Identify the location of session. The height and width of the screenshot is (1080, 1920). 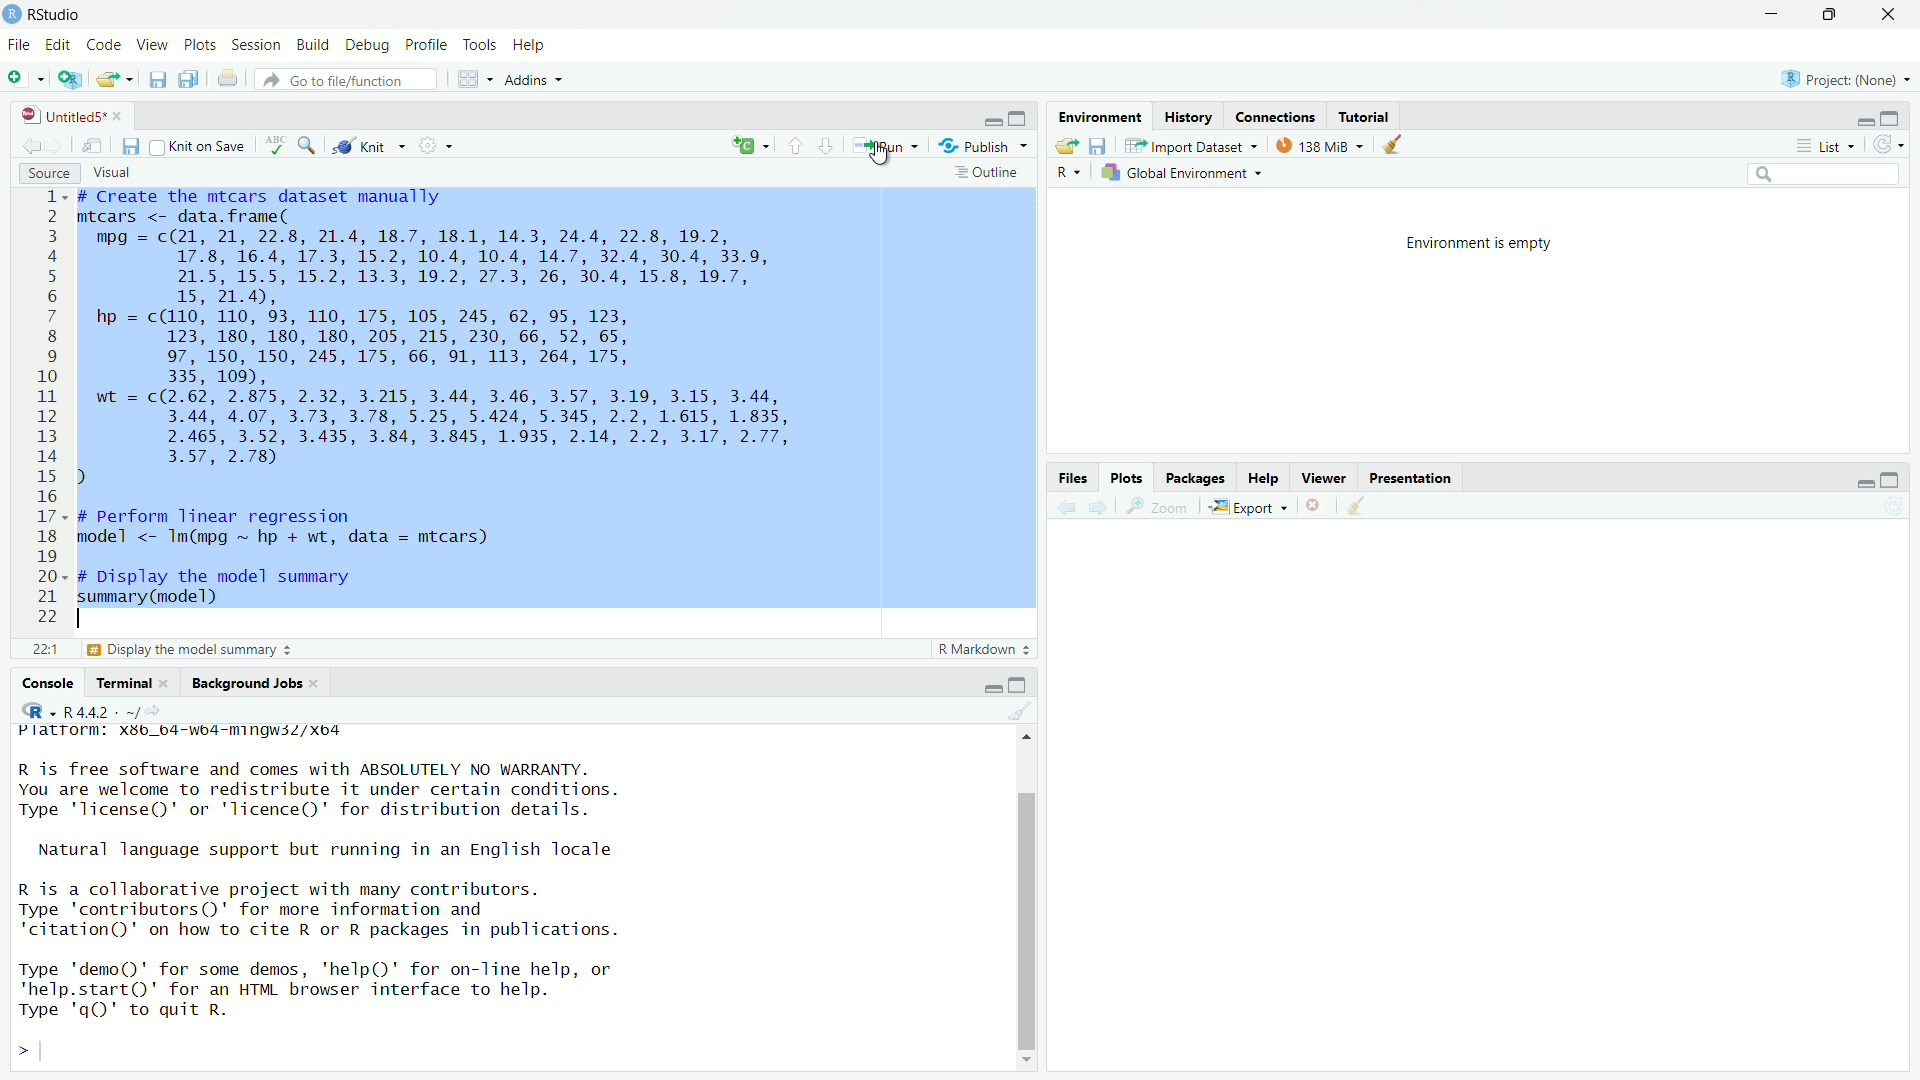
(256, 46).